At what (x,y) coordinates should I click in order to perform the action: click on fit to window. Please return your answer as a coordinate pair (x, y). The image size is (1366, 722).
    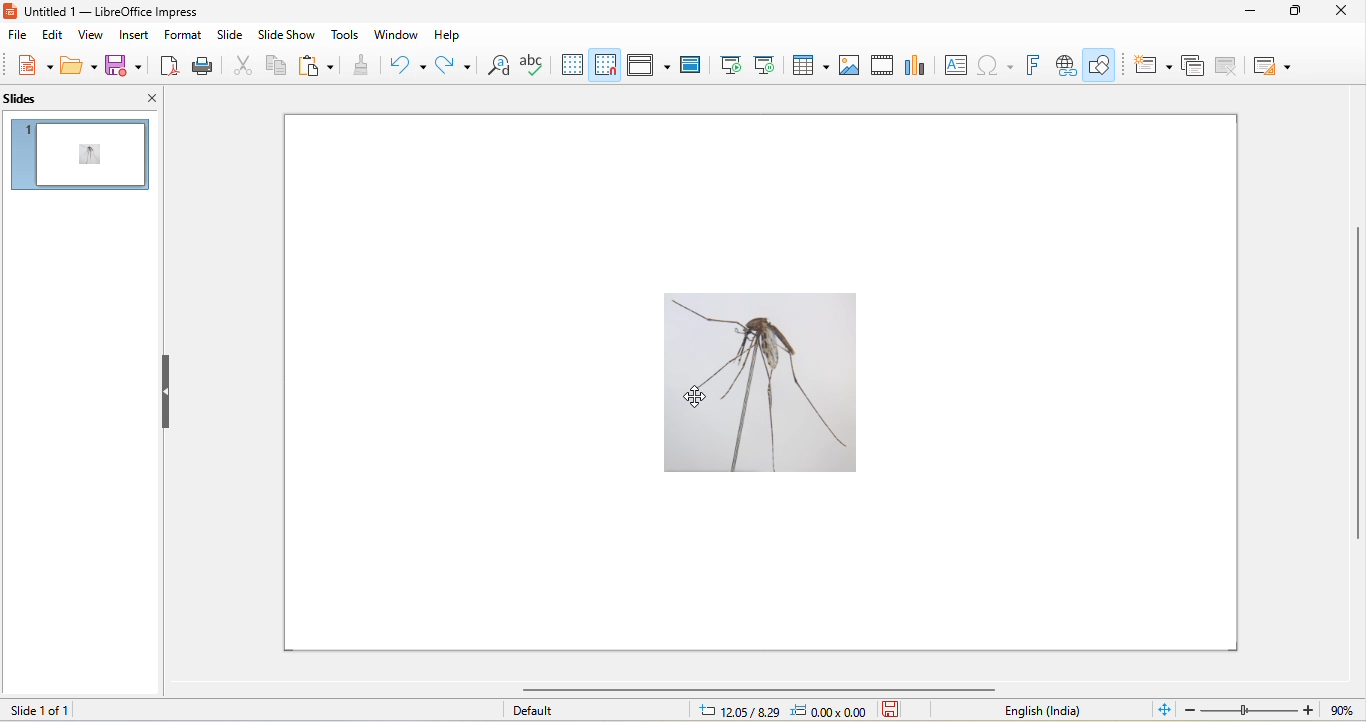
    Looking at the image, I should click on (1165, 709).